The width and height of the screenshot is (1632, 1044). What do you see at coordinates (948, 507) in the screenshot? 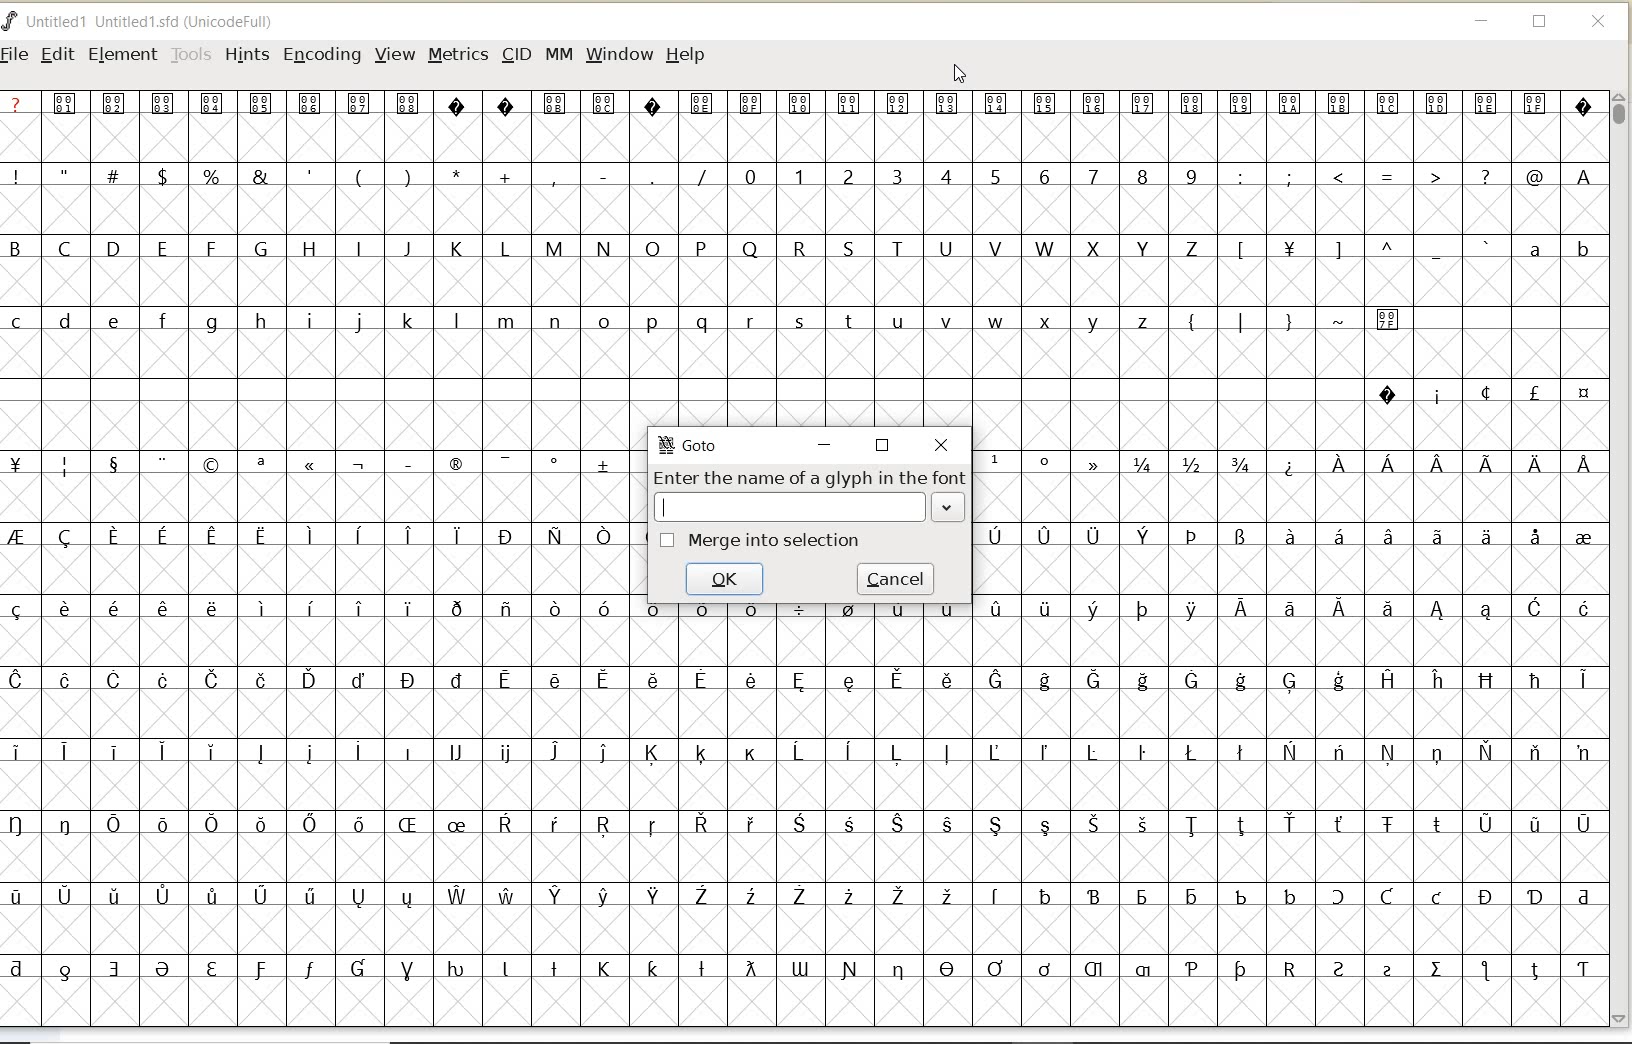
I see `expand` at bounding box center [948, 507].